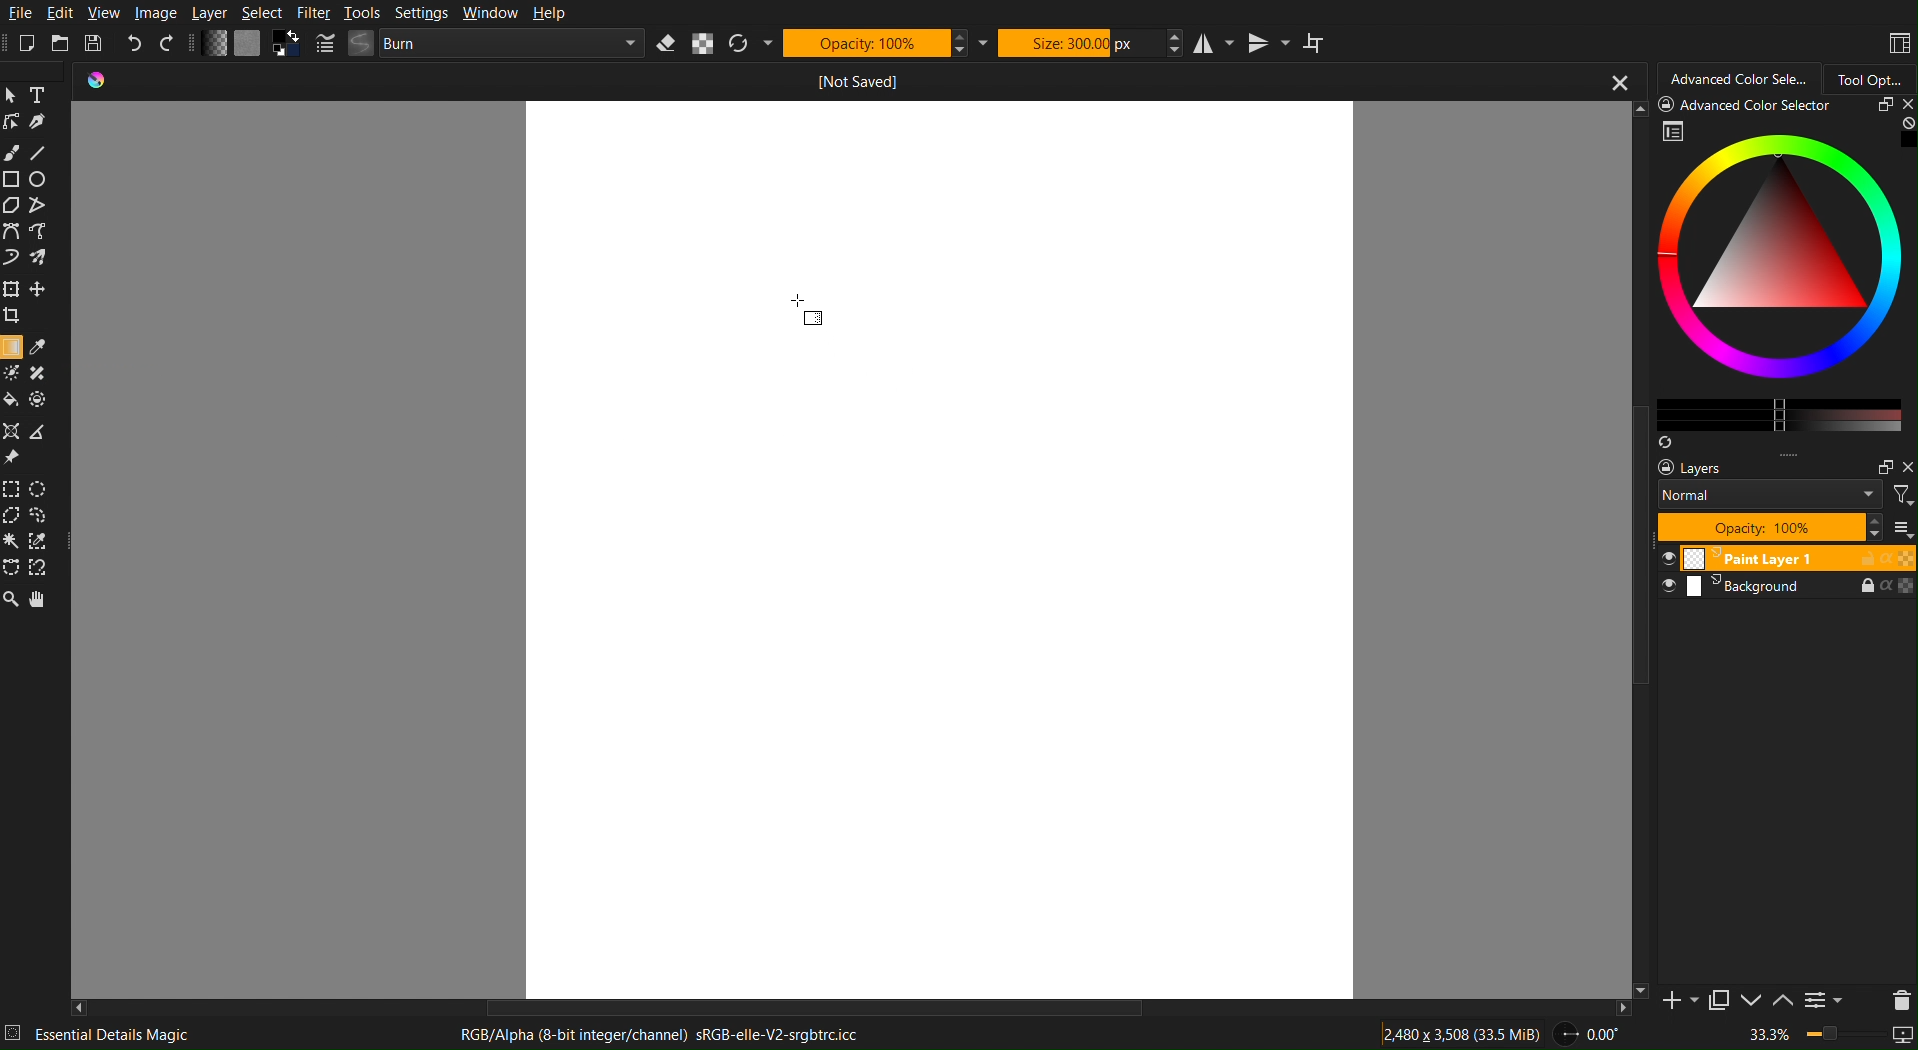 The width and height of the screenshot is (1918, 1050). Describe the element at coordinates (1749, 1002) in the screenshot. I see `Down` at that location.